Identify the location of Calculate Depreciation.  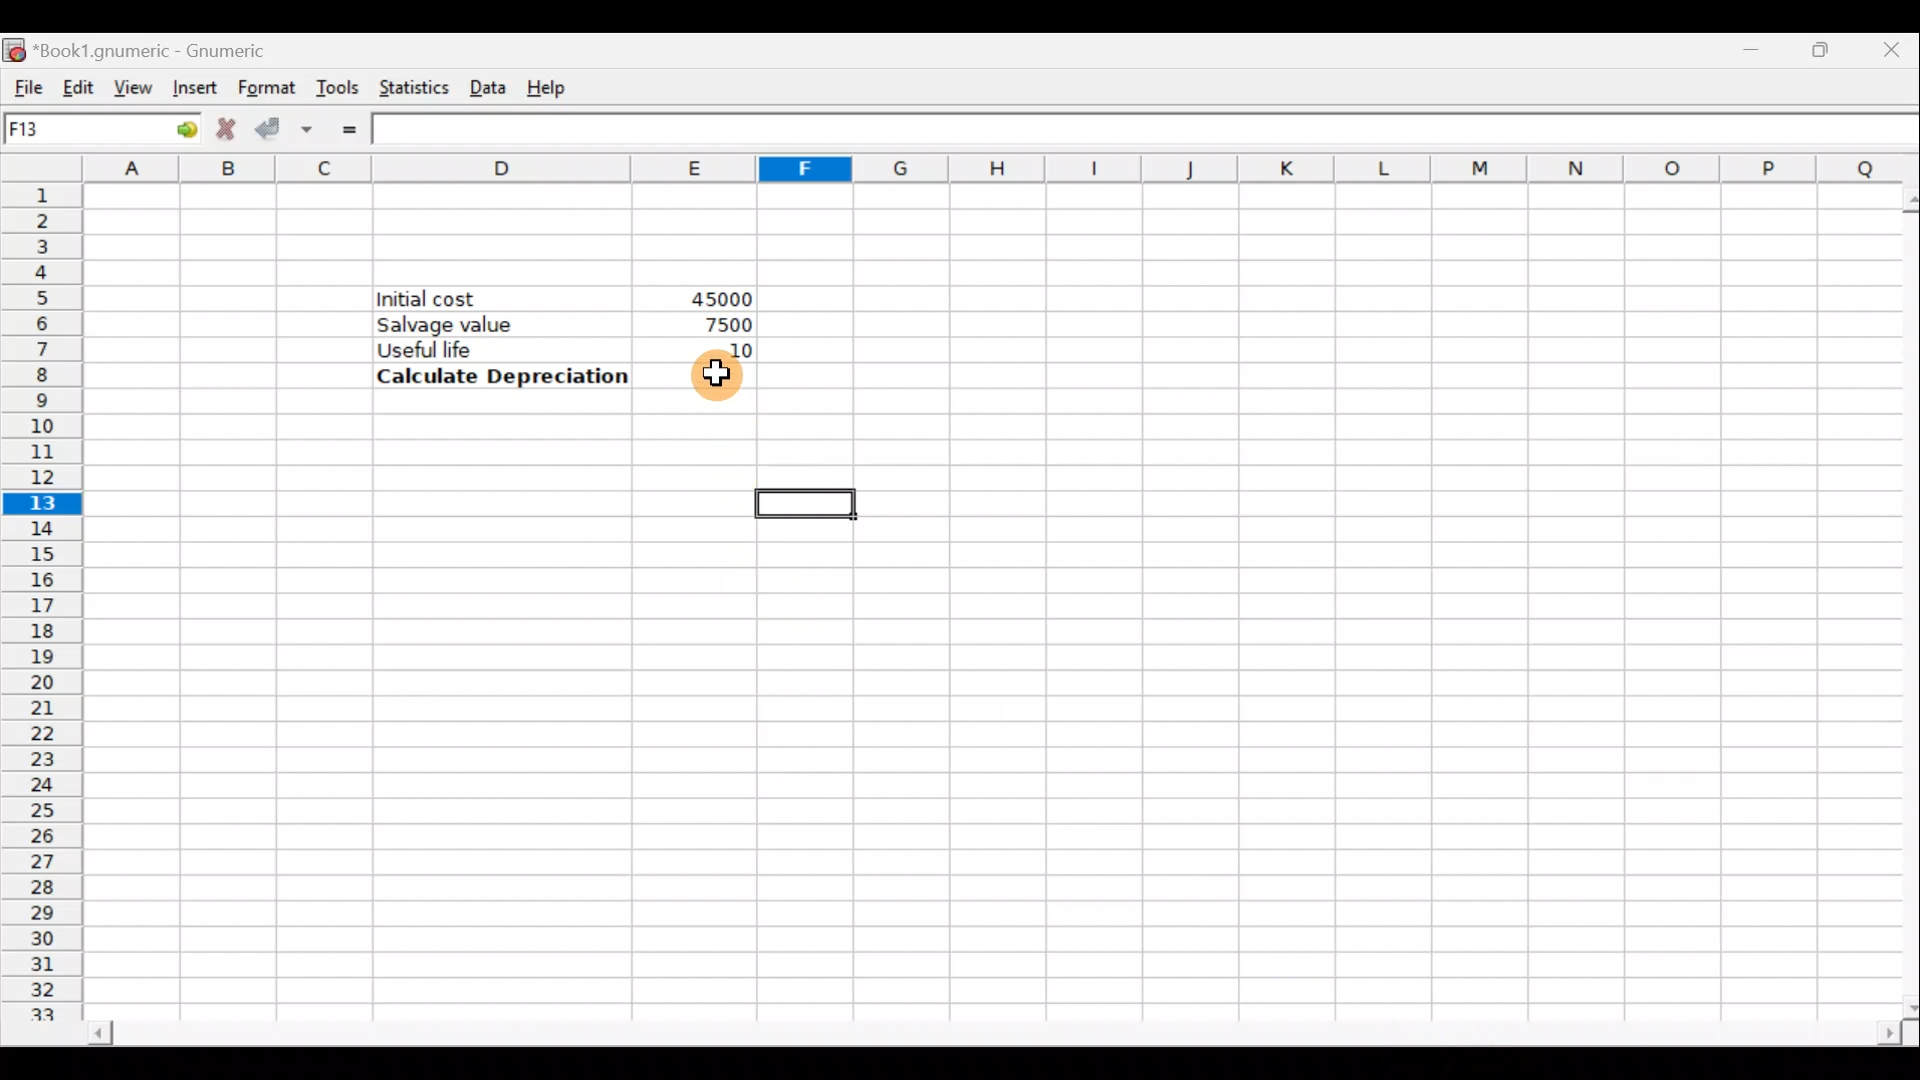
(503, 376).